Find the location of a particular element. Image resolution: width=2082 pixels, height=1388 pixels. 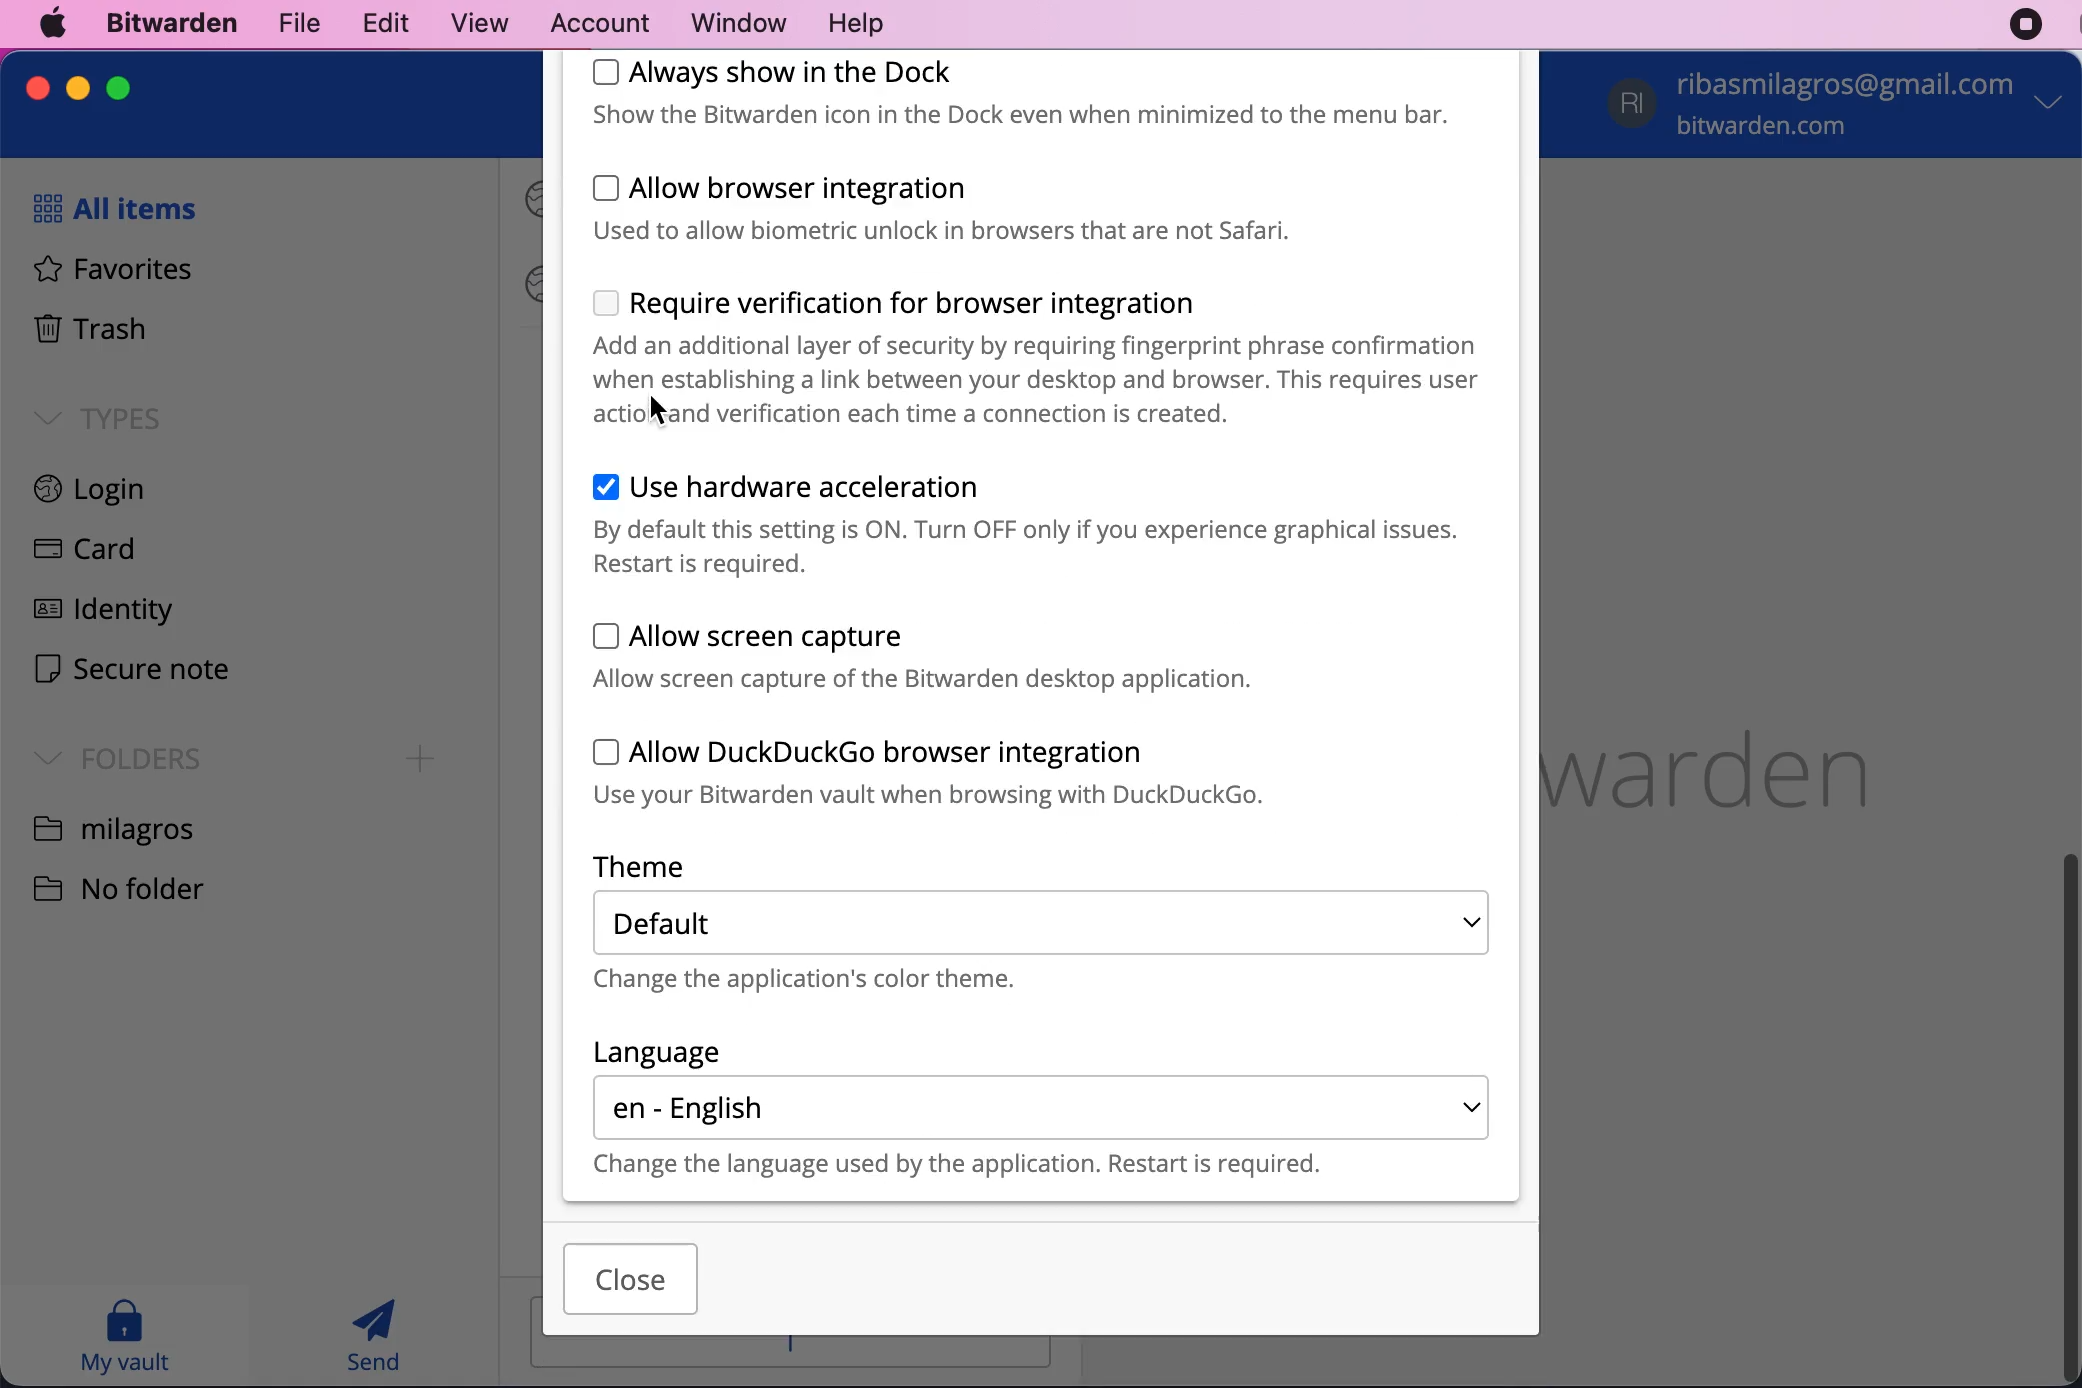

trash is located at coordinates (88, 332).